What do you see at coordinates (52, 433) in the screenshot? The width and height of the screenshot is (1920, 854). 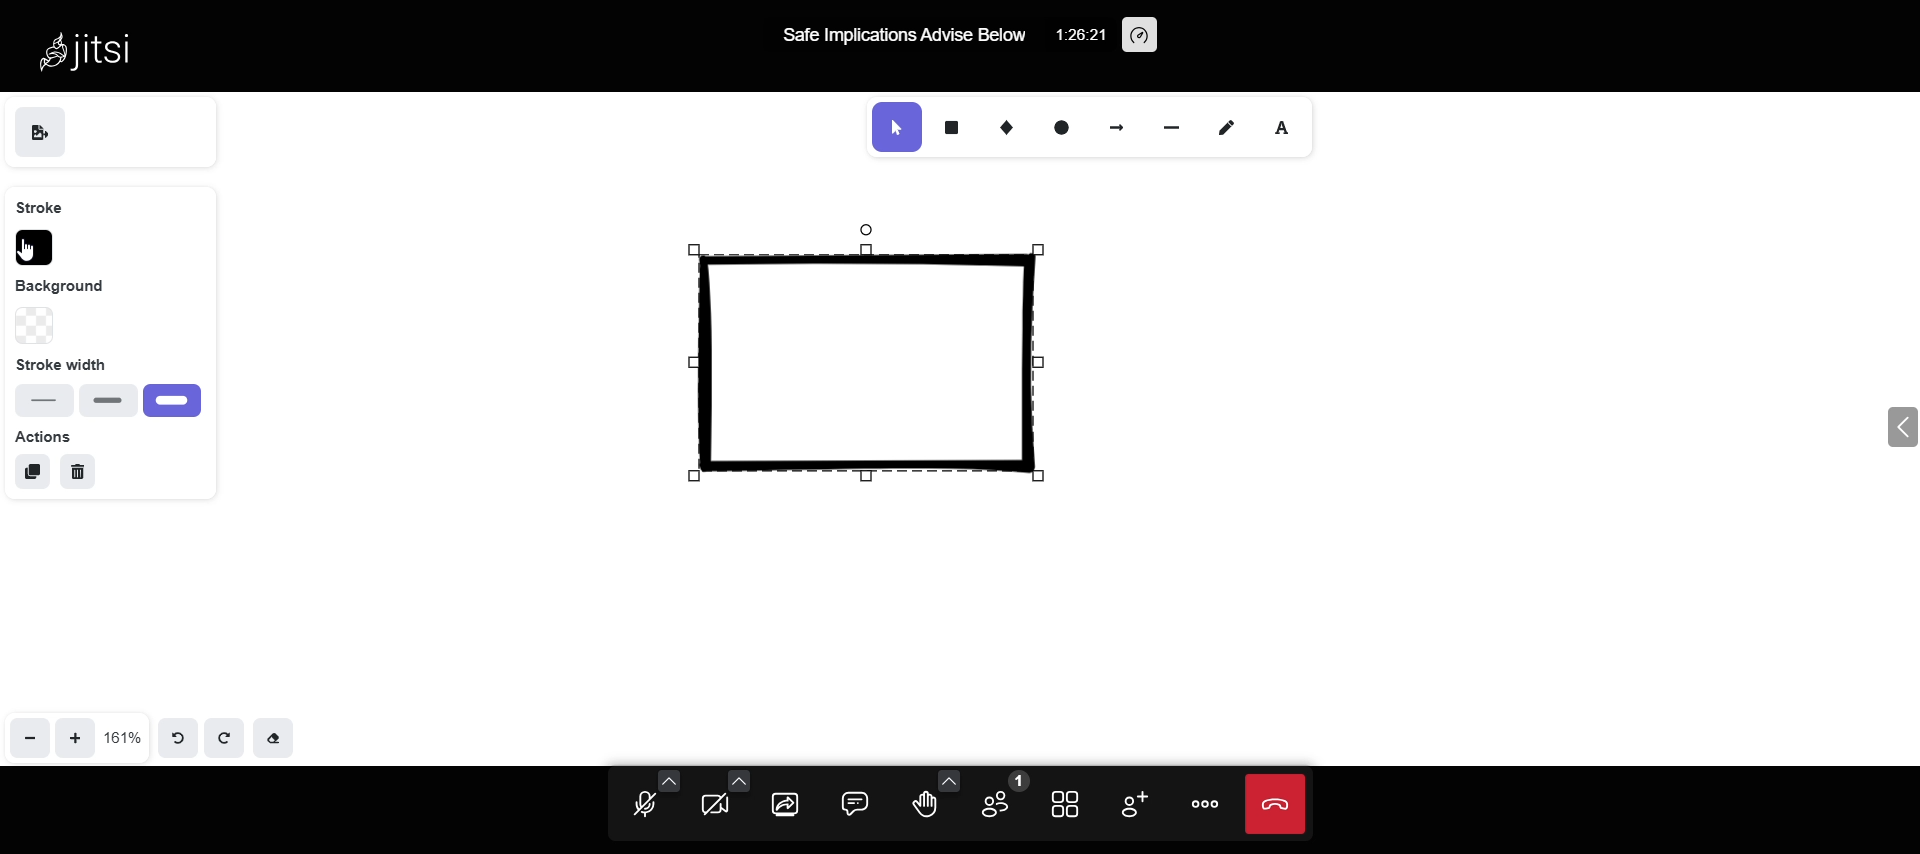 I see `actions` at bounding box center [52, 433].